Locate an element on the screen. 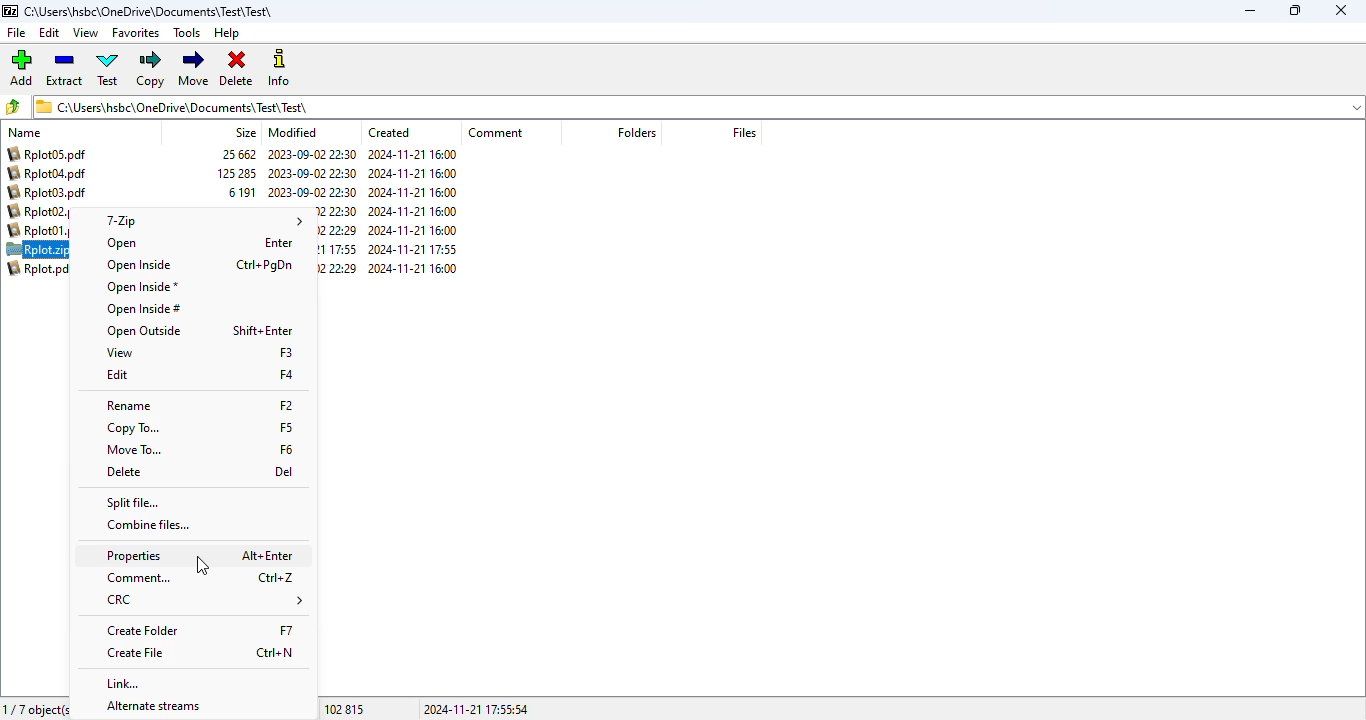 The width and height of the screenshot is (1366, 720). info is located at coordinates (278, 67).